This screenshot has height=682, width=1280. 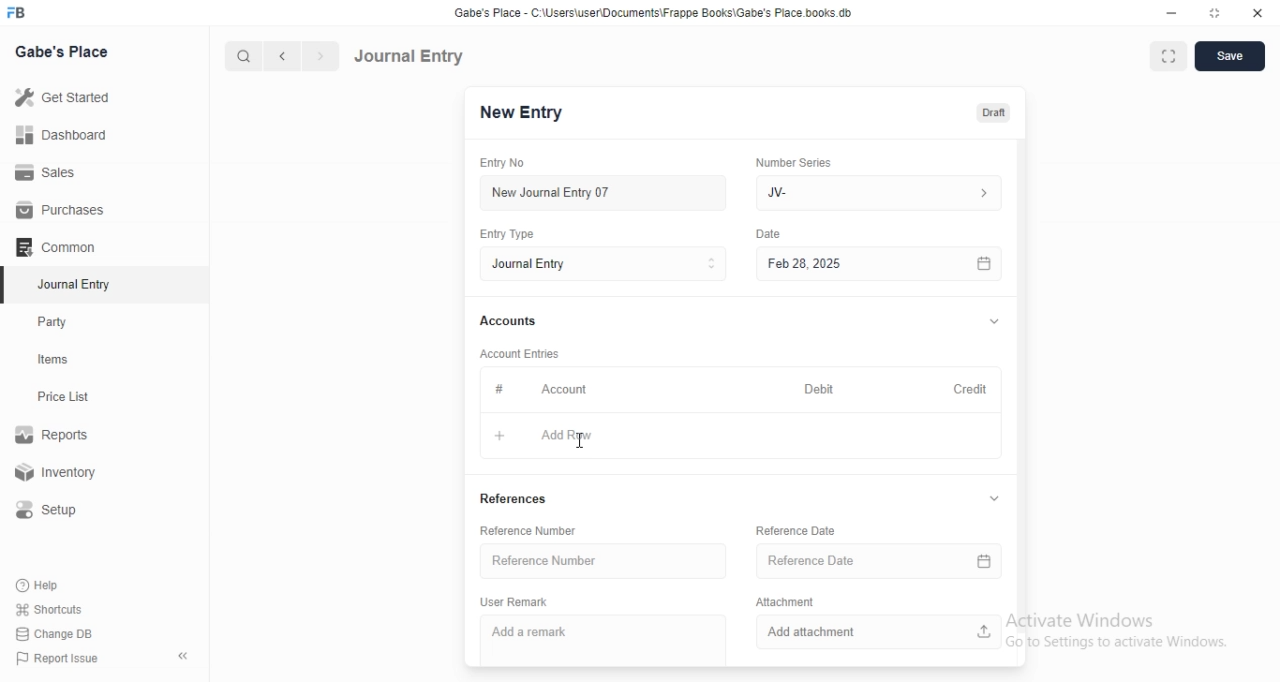 What do you see at coordinates (49, 247) in the screenshot?
I see `Comman` at bounding box center [49, 247].